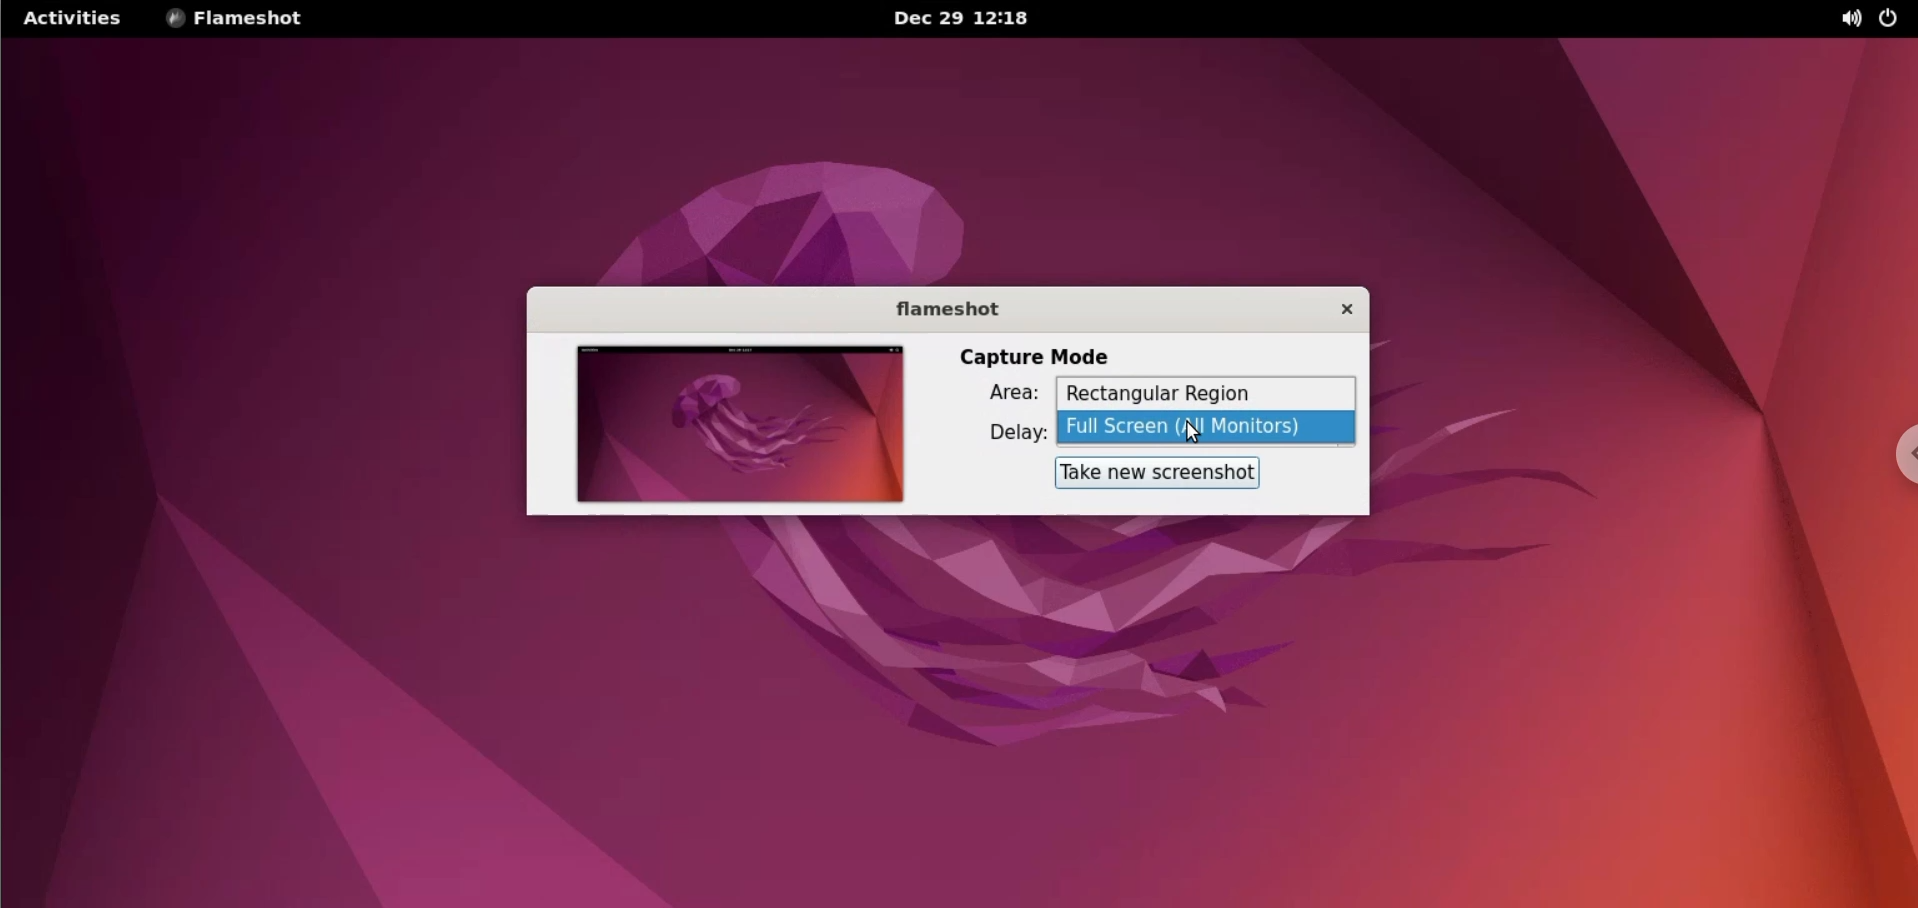  Describe the element at coordinates (740, 425) in the screenshot. I see `screenshot preview` at that location.